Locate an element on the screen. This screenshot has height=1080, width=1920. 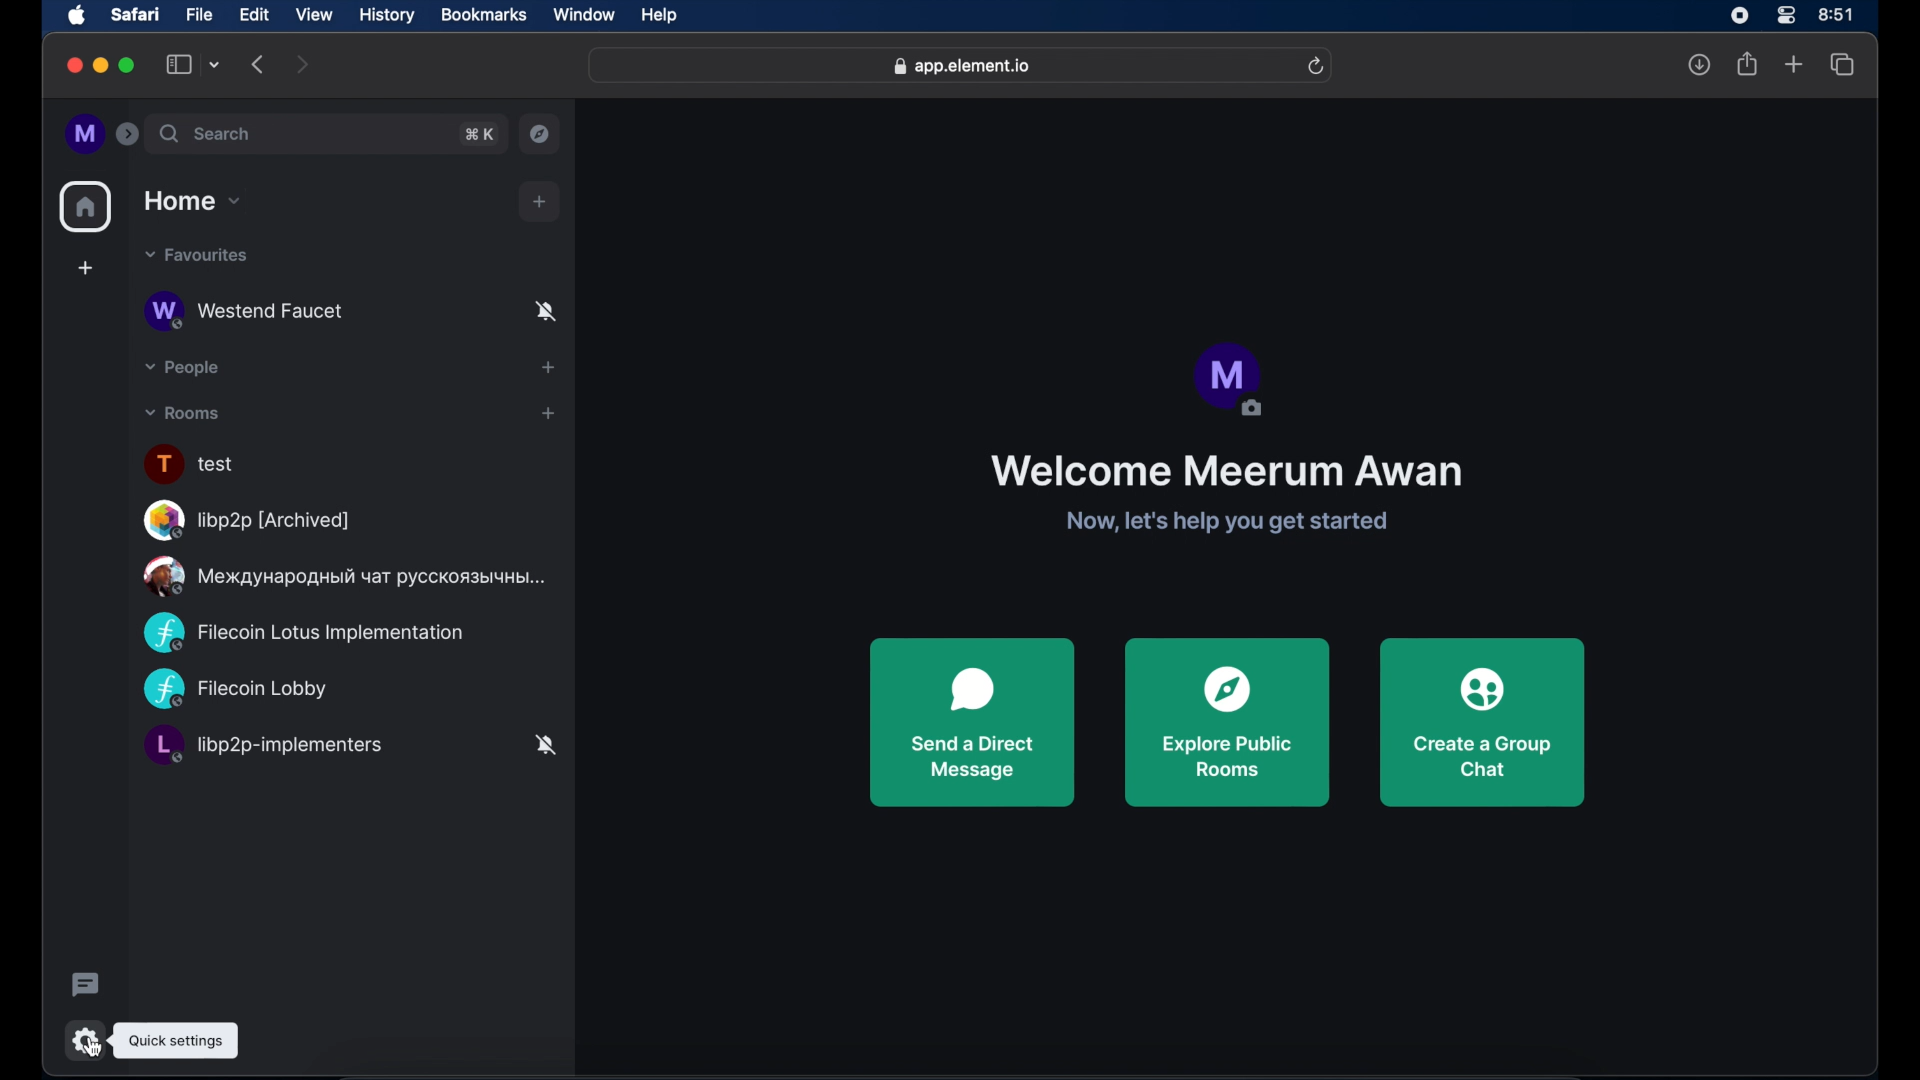
add is located at coordinates (539, 202).